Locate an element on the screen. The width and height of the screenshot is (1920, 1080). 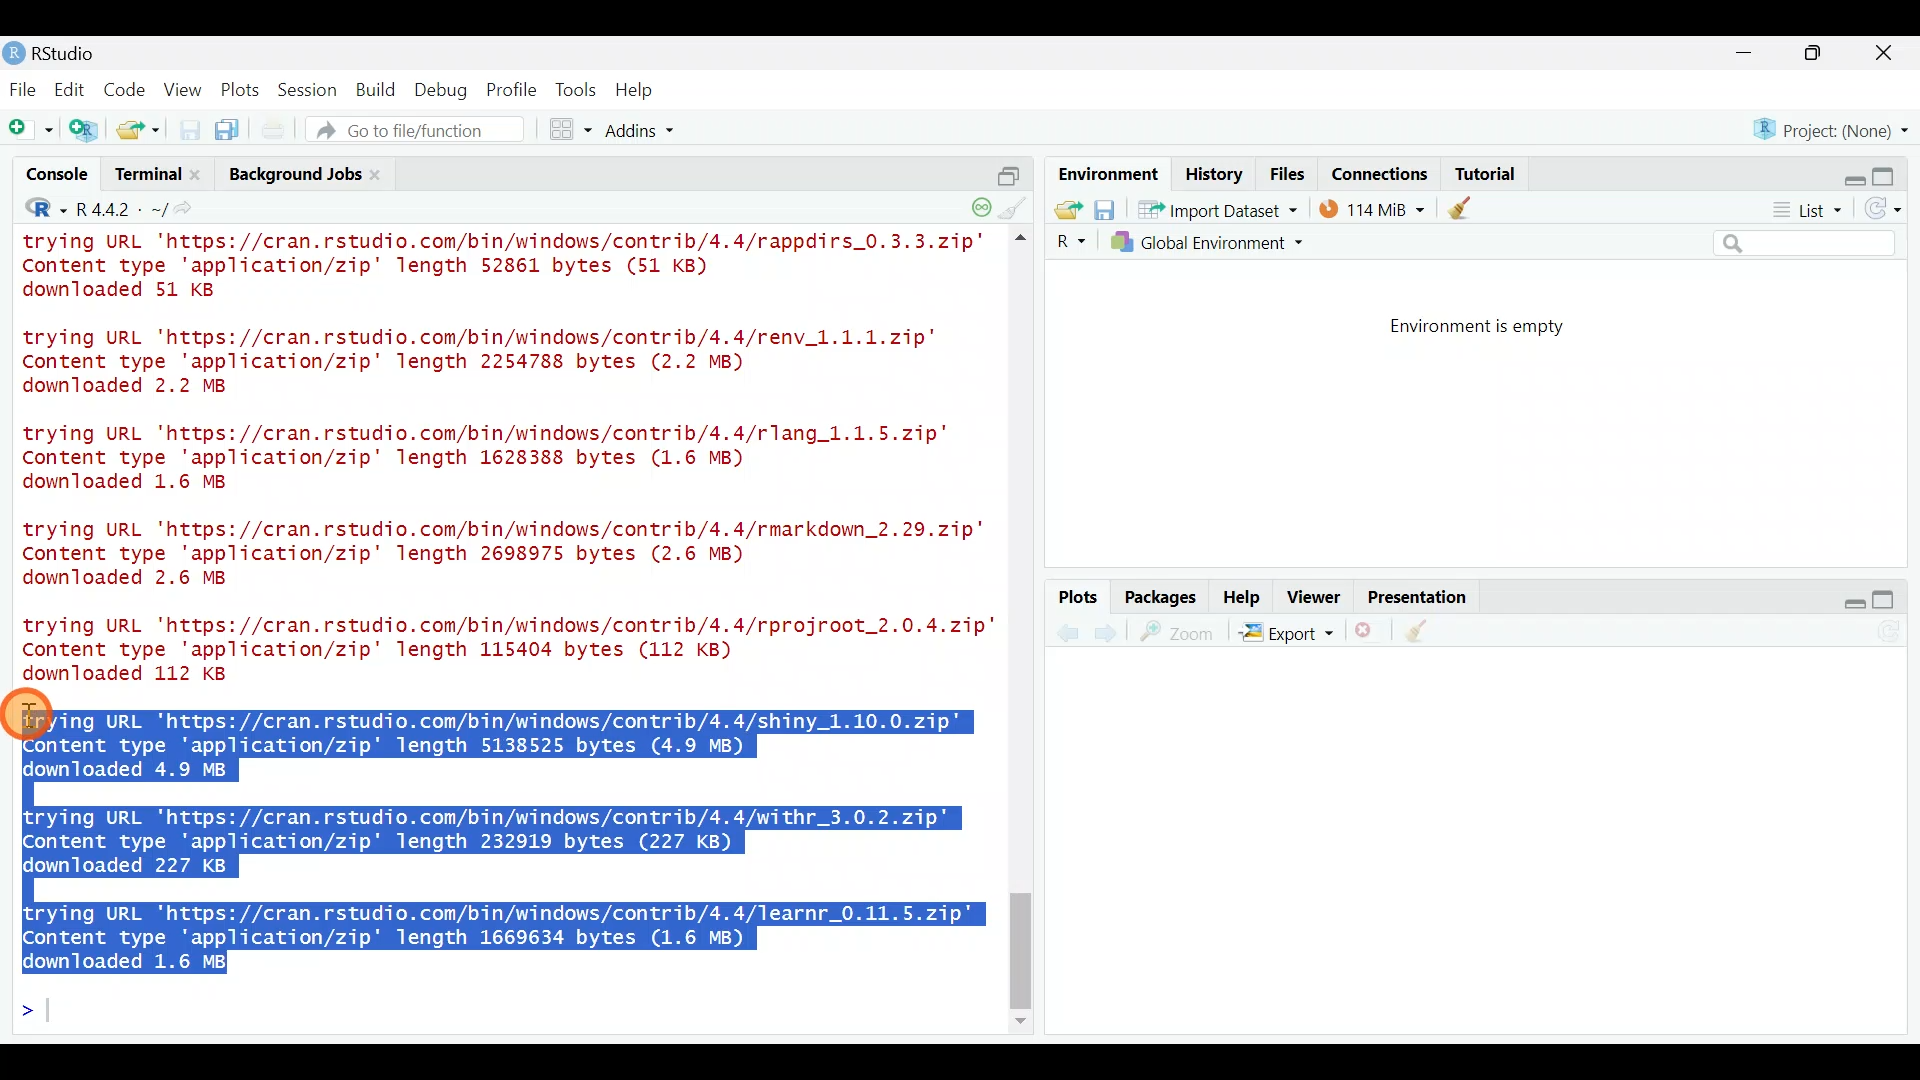
Project (none) is located at coordinates (1837, 127).